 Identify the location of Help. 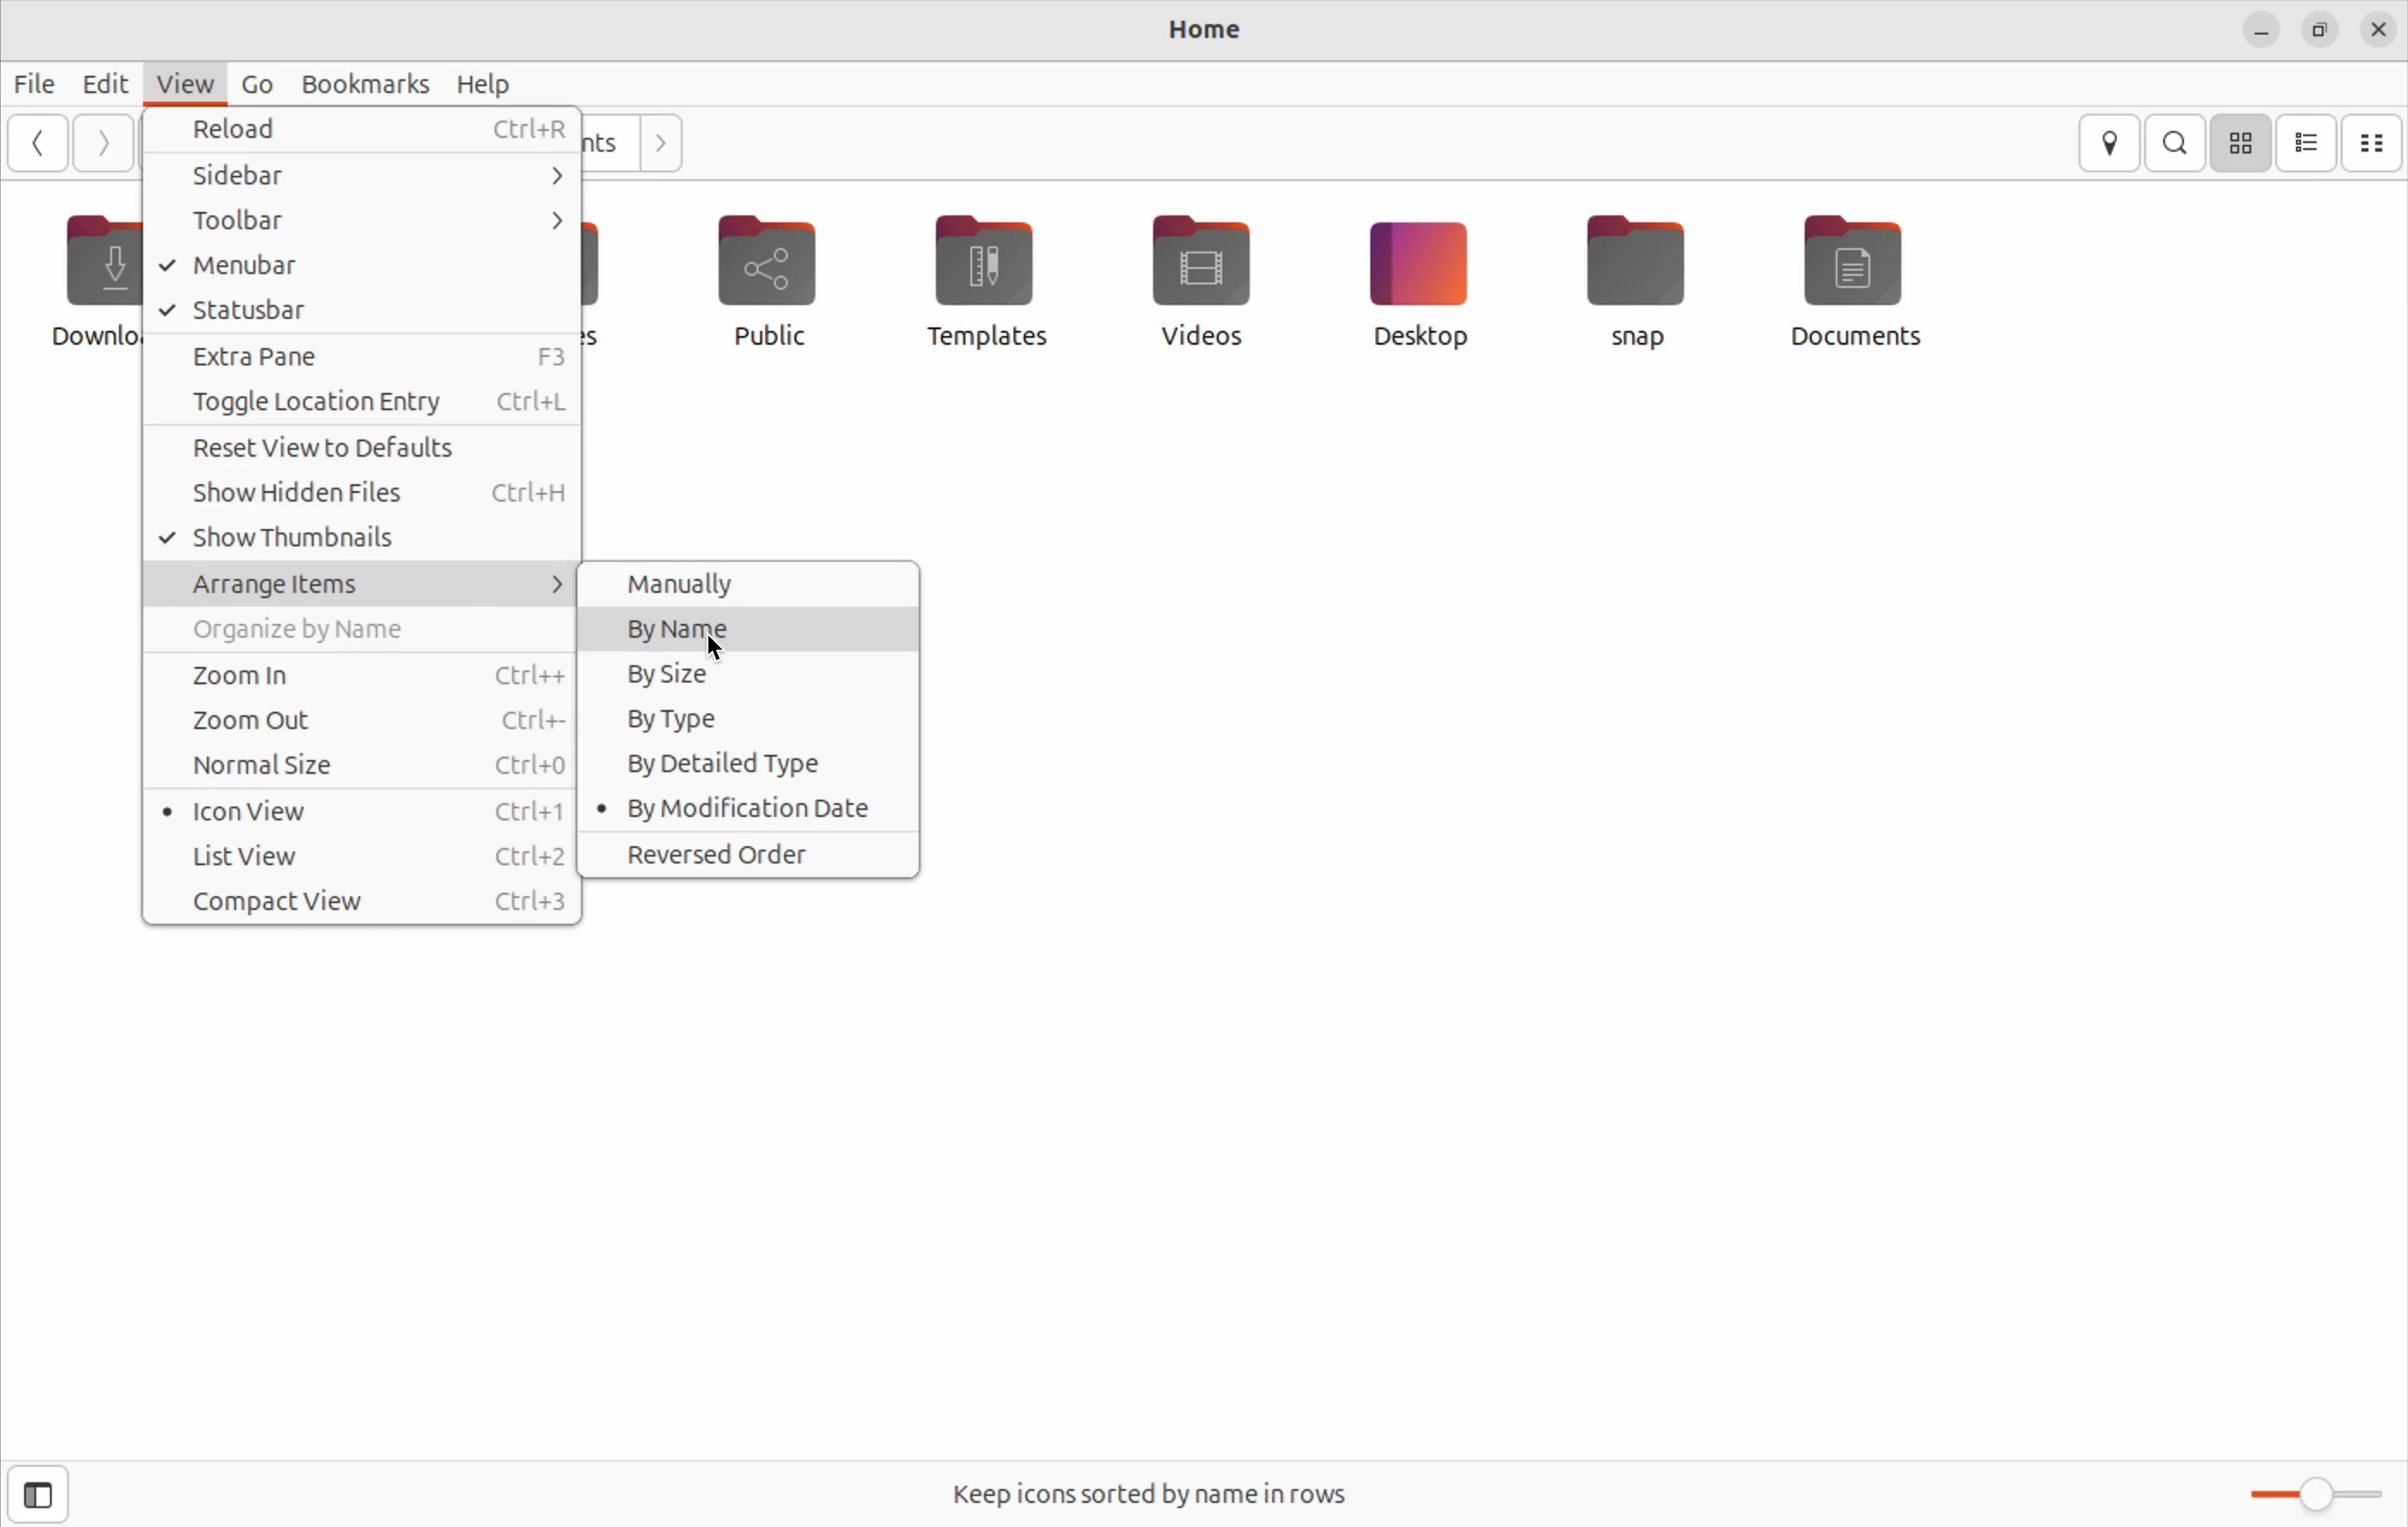
(485, 83).